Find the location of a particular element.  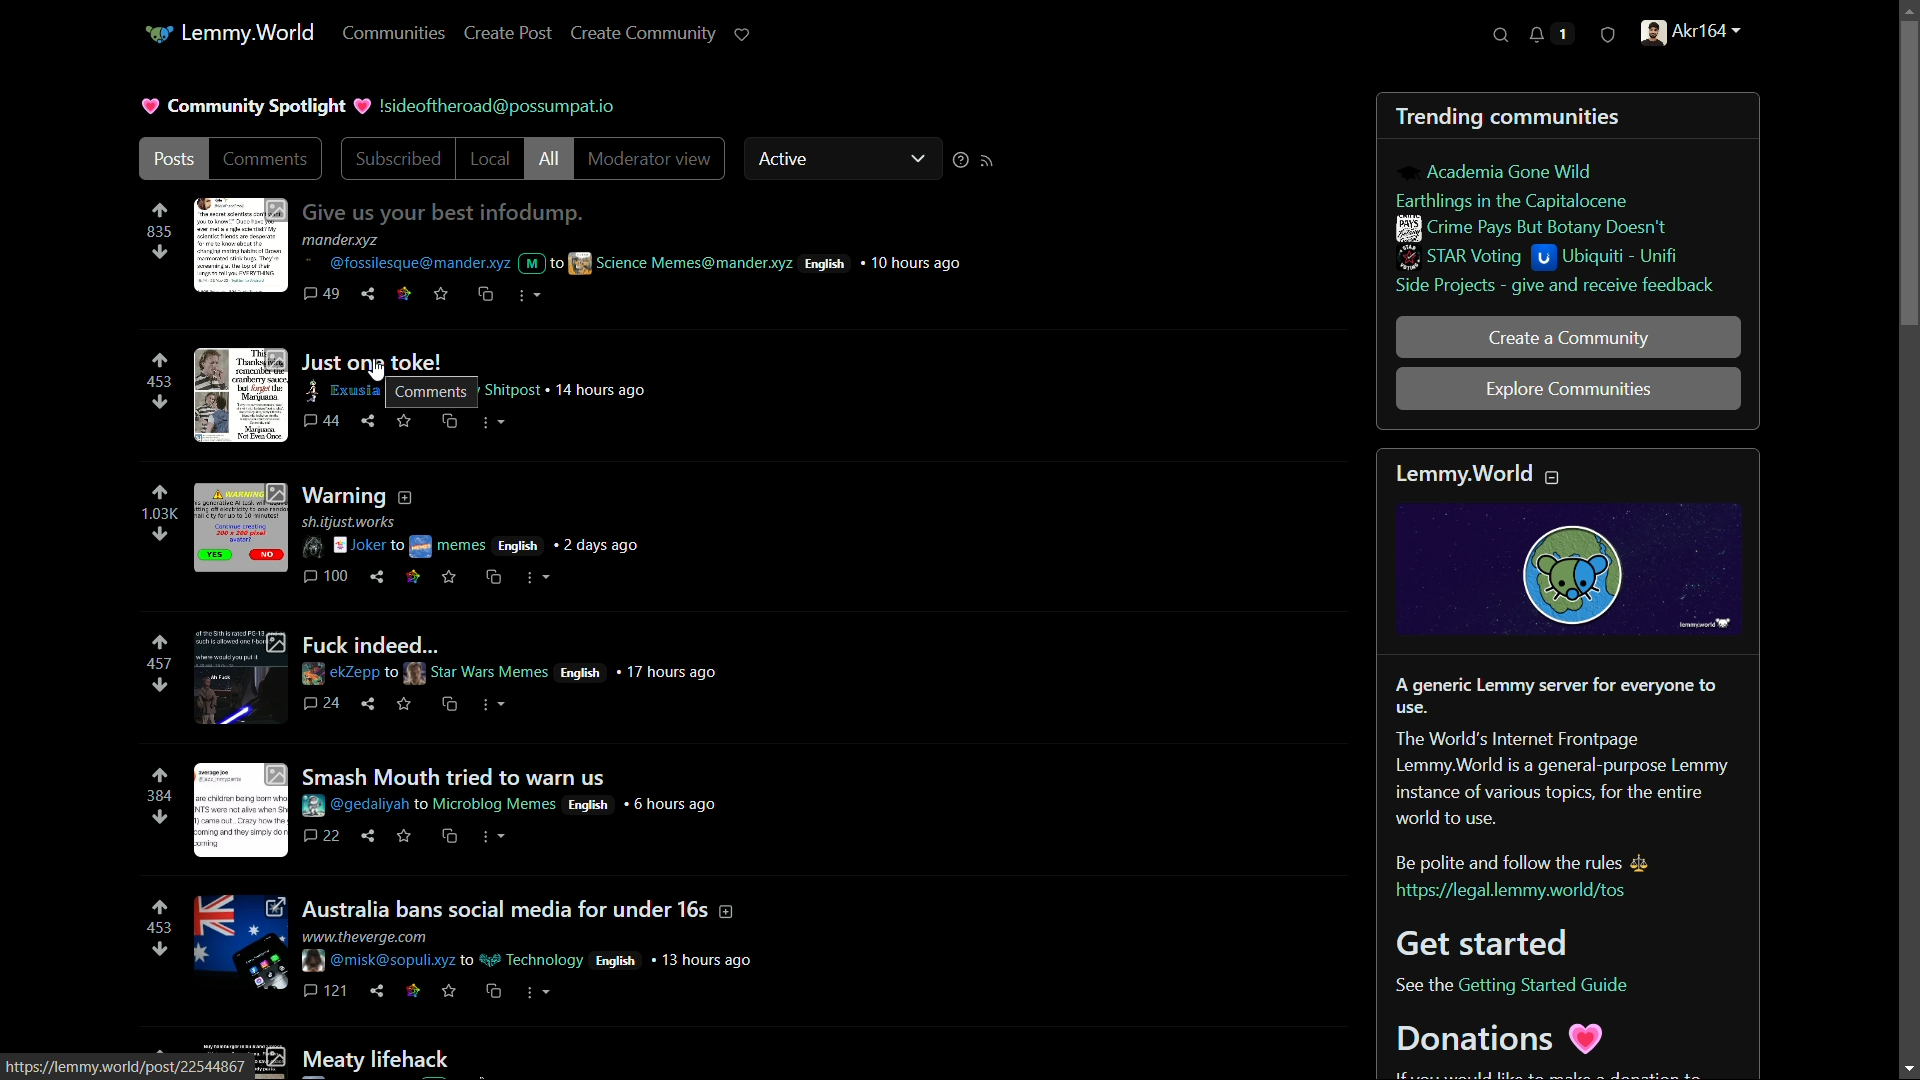

to is located at coordinates (399, 545).